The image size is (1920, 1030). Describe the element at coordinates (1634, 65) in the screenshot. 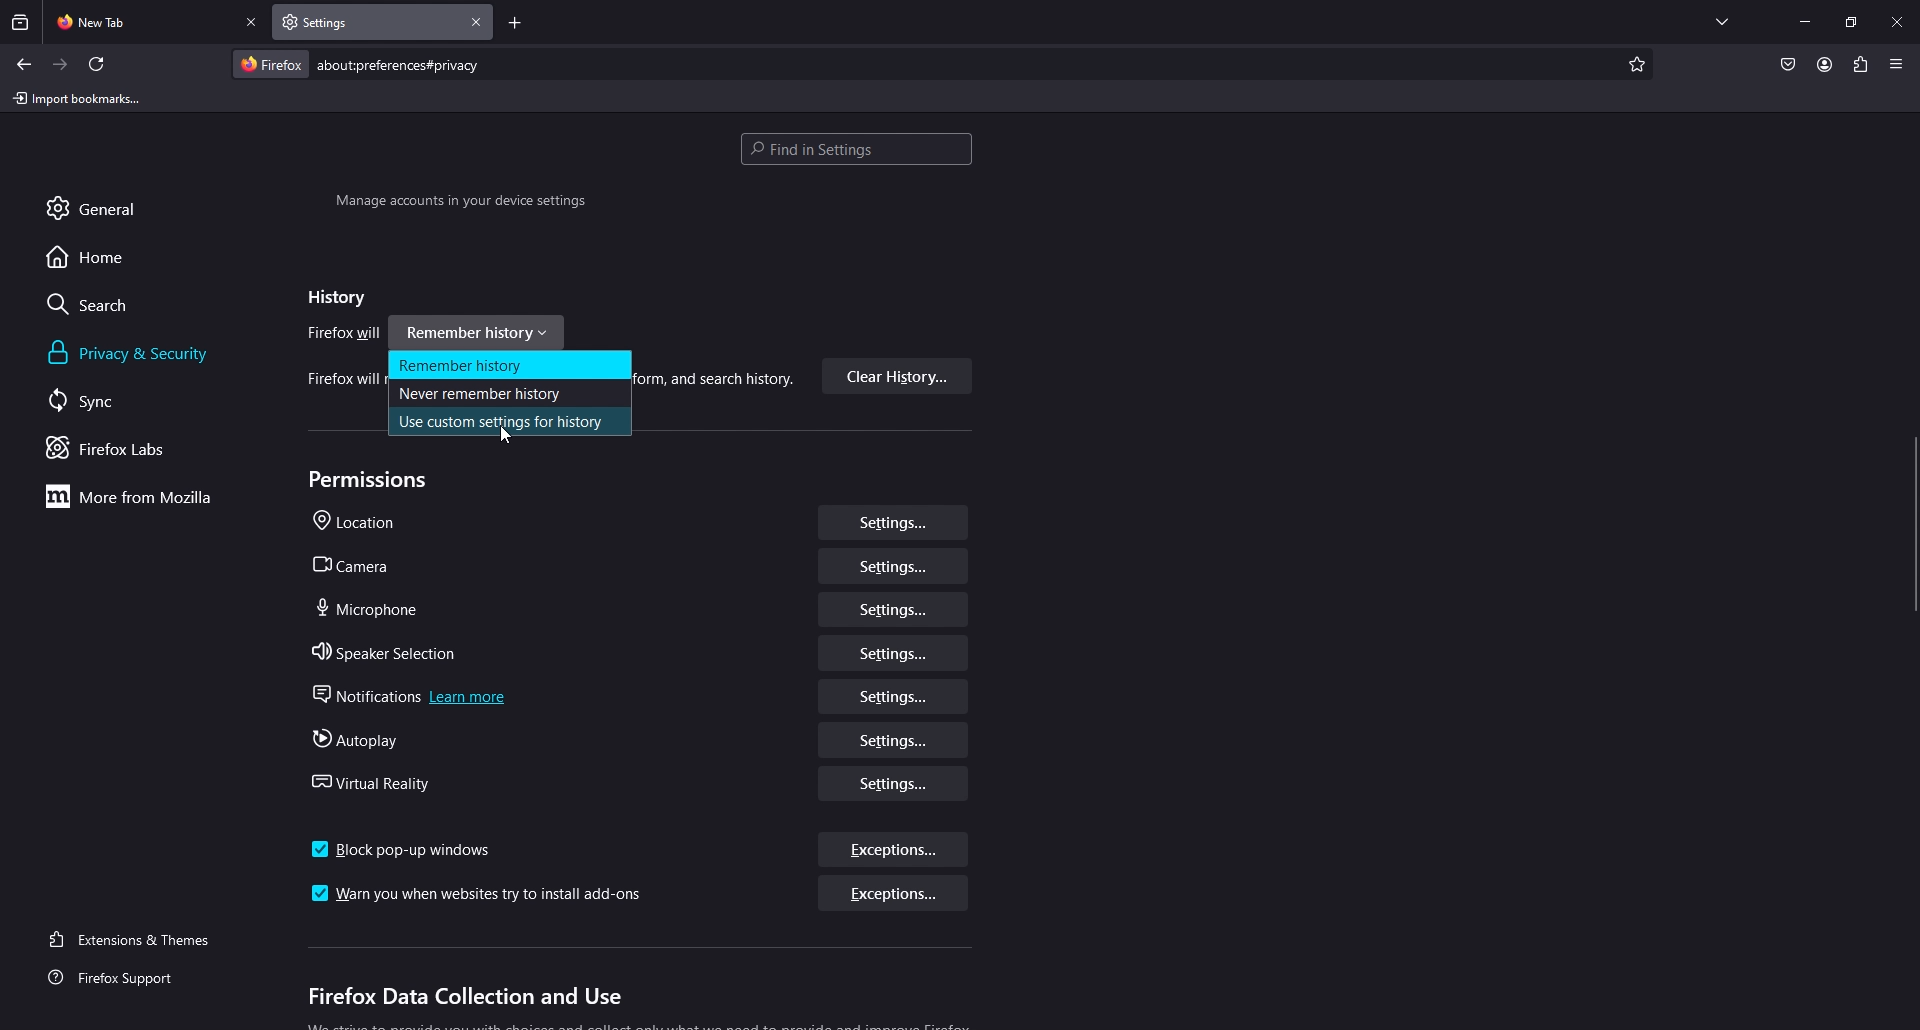

I see `add bookmark` at that location.